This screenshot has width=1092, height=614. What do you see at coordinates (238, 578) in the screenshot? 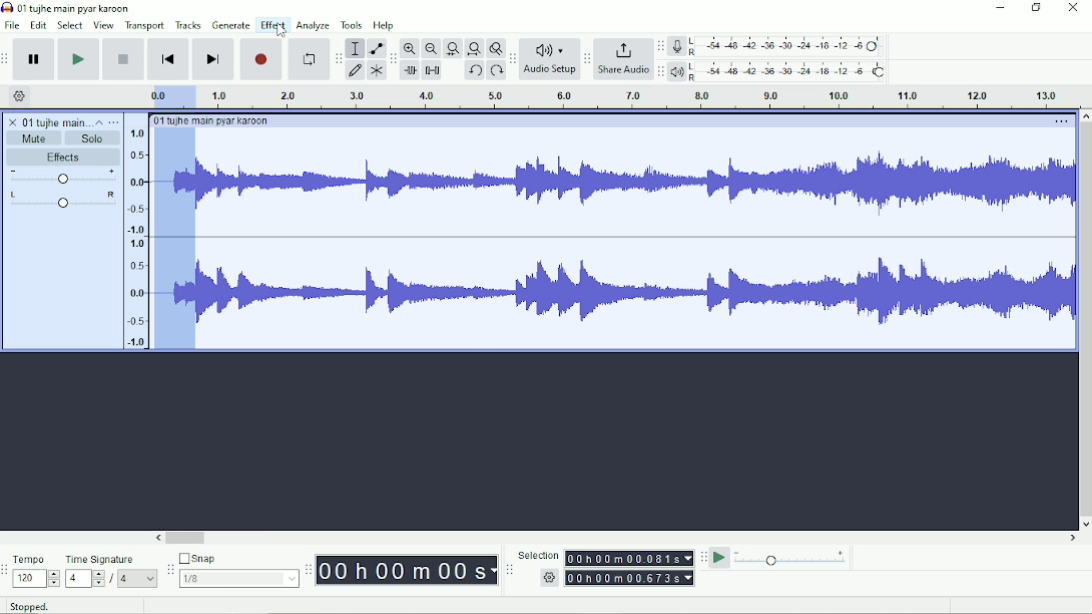
I see `1/8` at bounding box center [238, 578].